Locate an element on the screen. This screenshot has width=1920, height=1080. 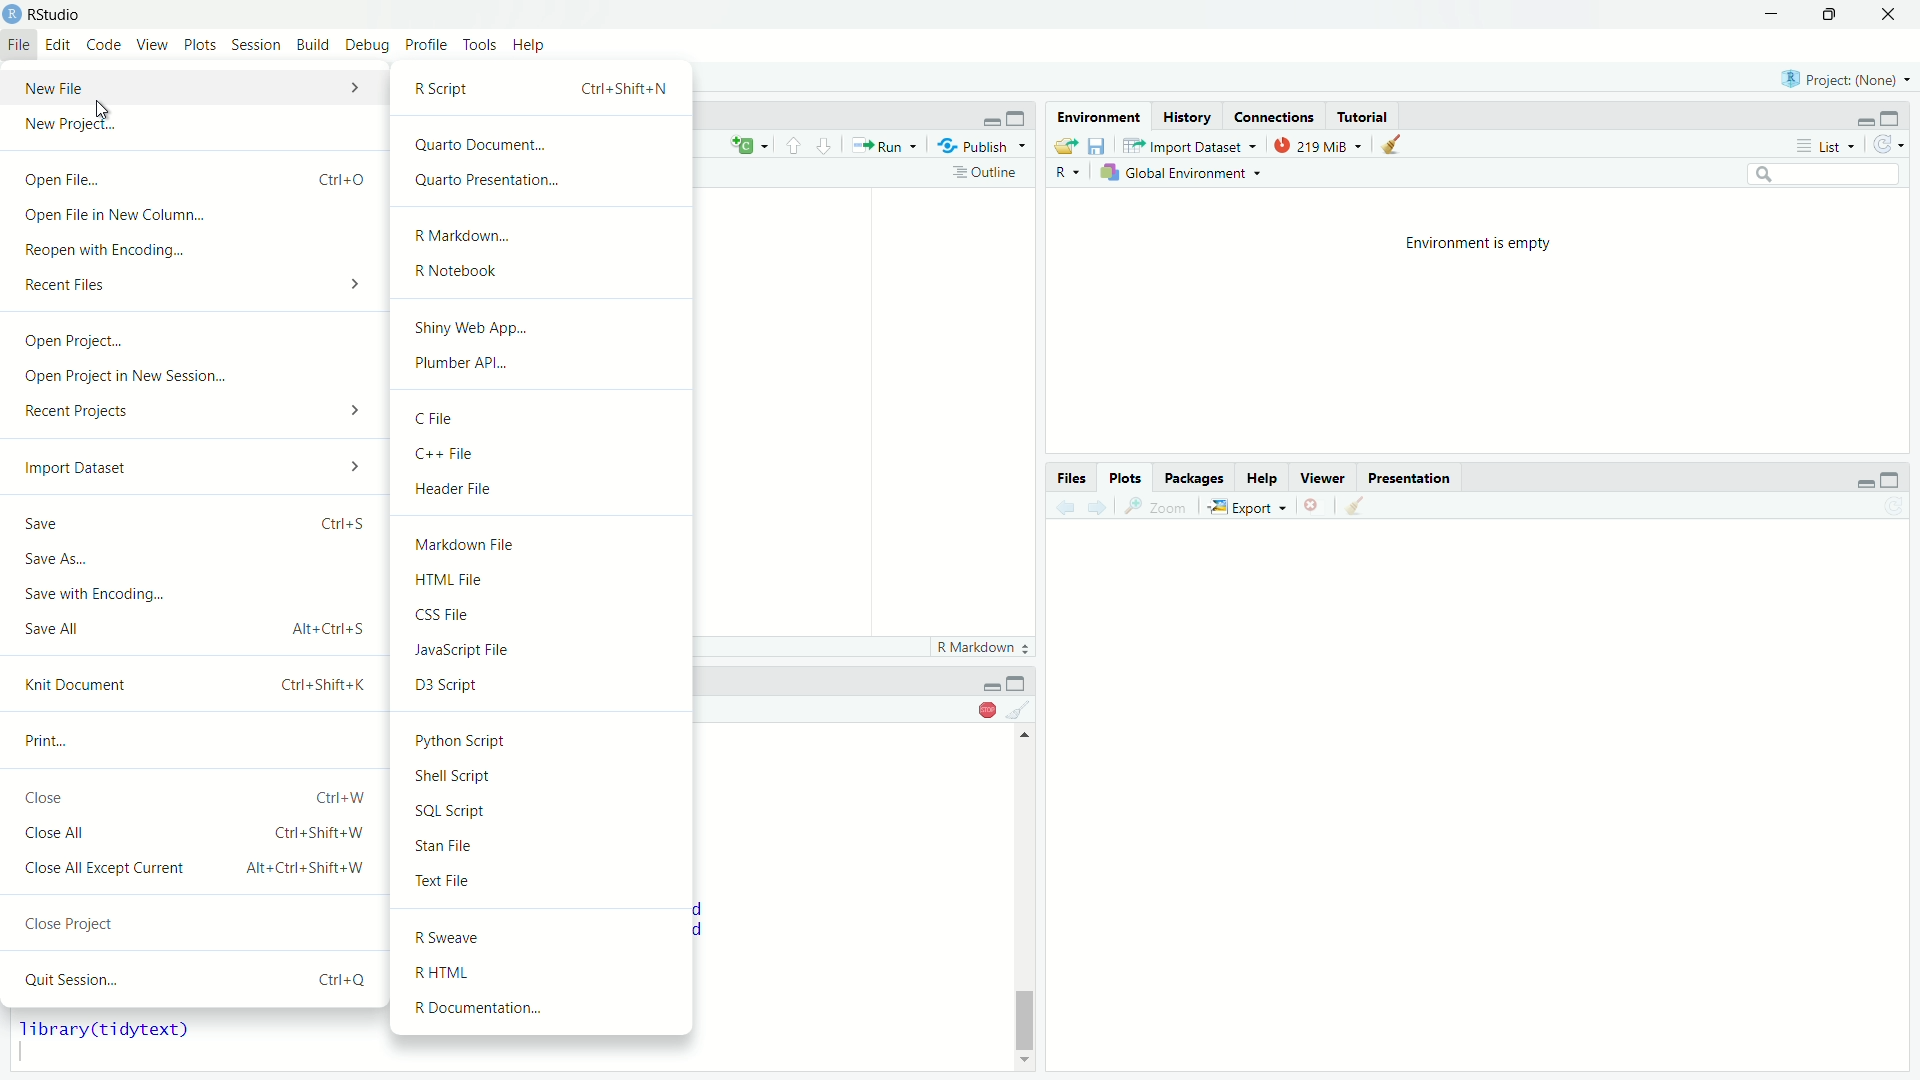
New Project... is located at coordinates (196, 124).